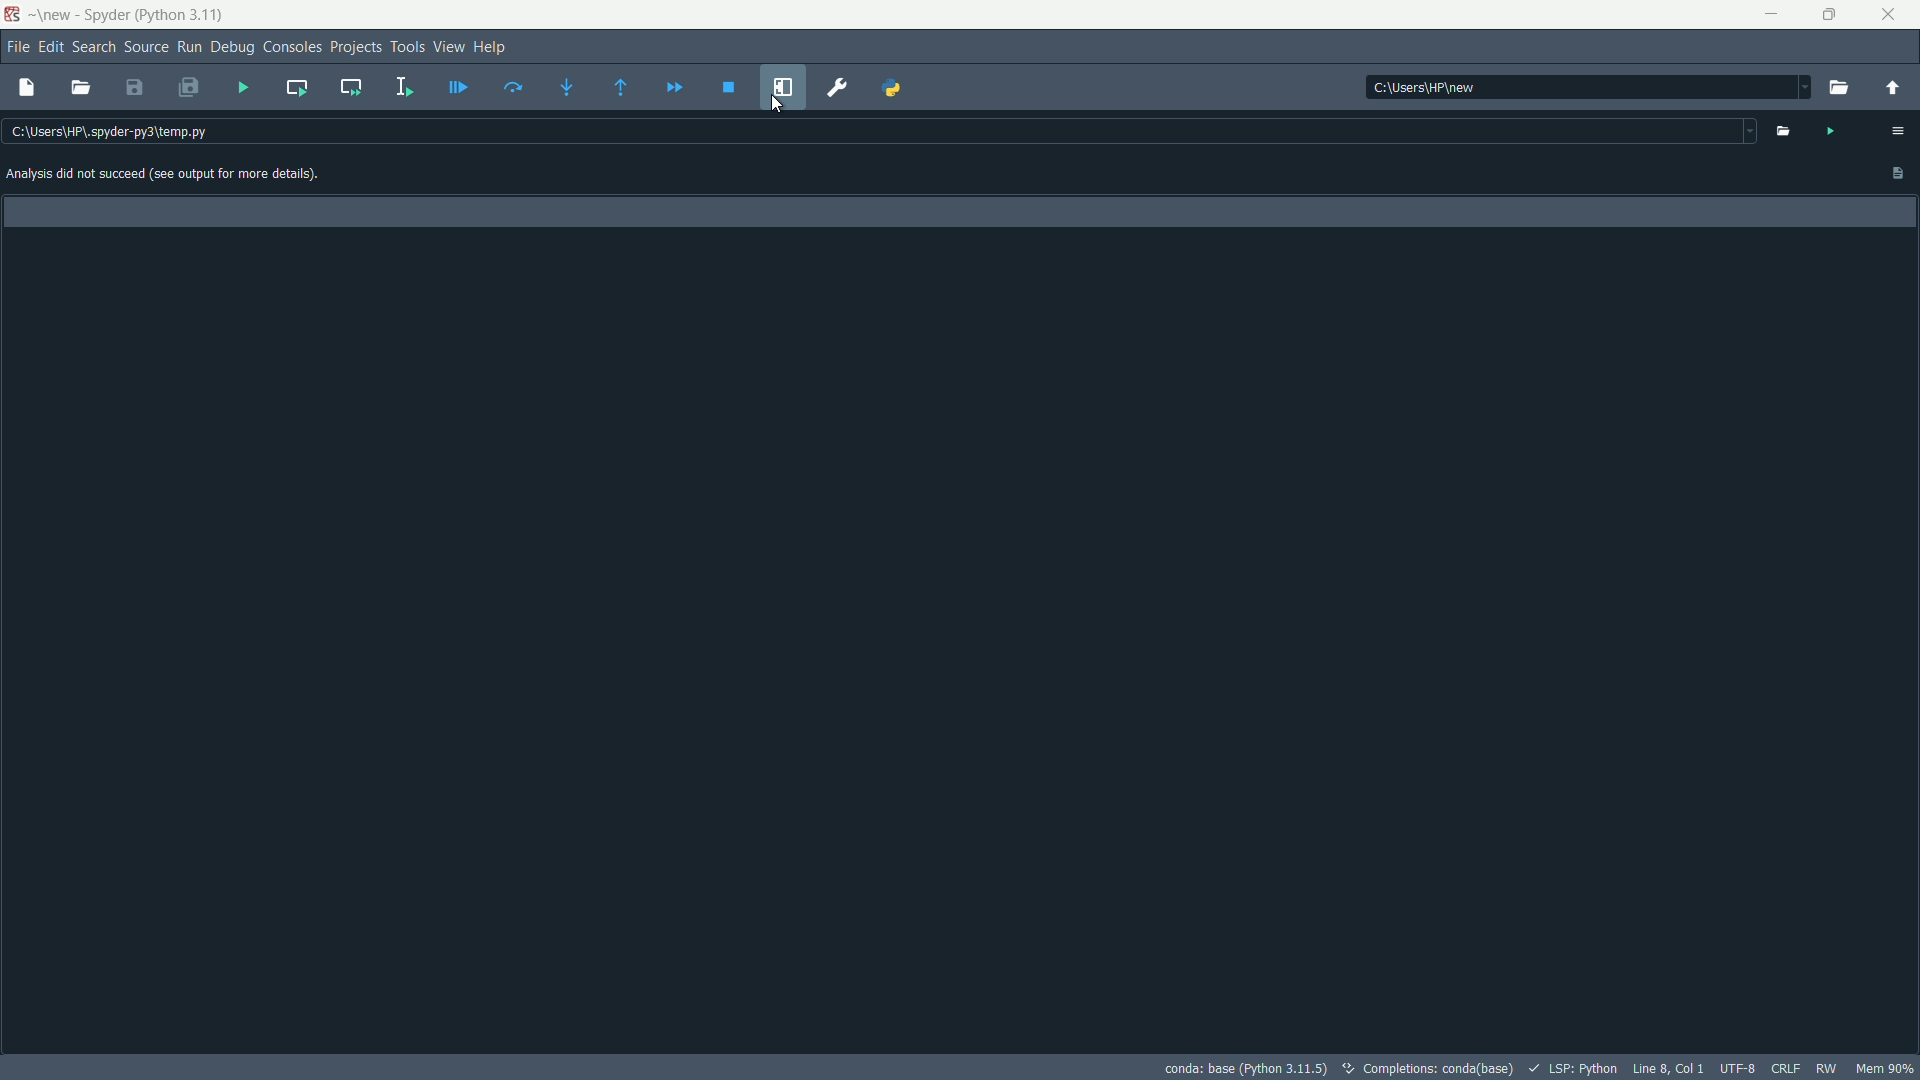  I want to click on LSP:Python, so click(1583, 1068).